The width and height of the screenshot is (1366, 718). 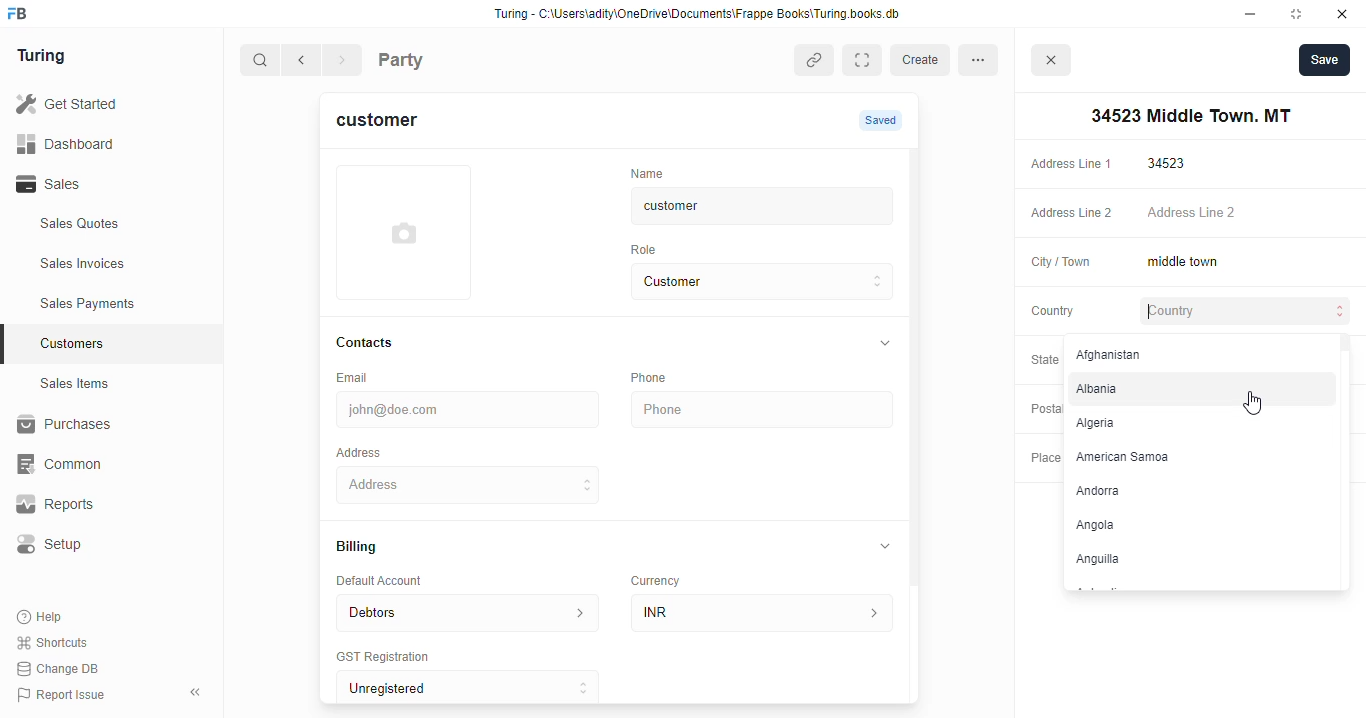 What do you see at coordinates (389, 123) in the screenshot?
I see `customer` at bounding box center [389, 123].